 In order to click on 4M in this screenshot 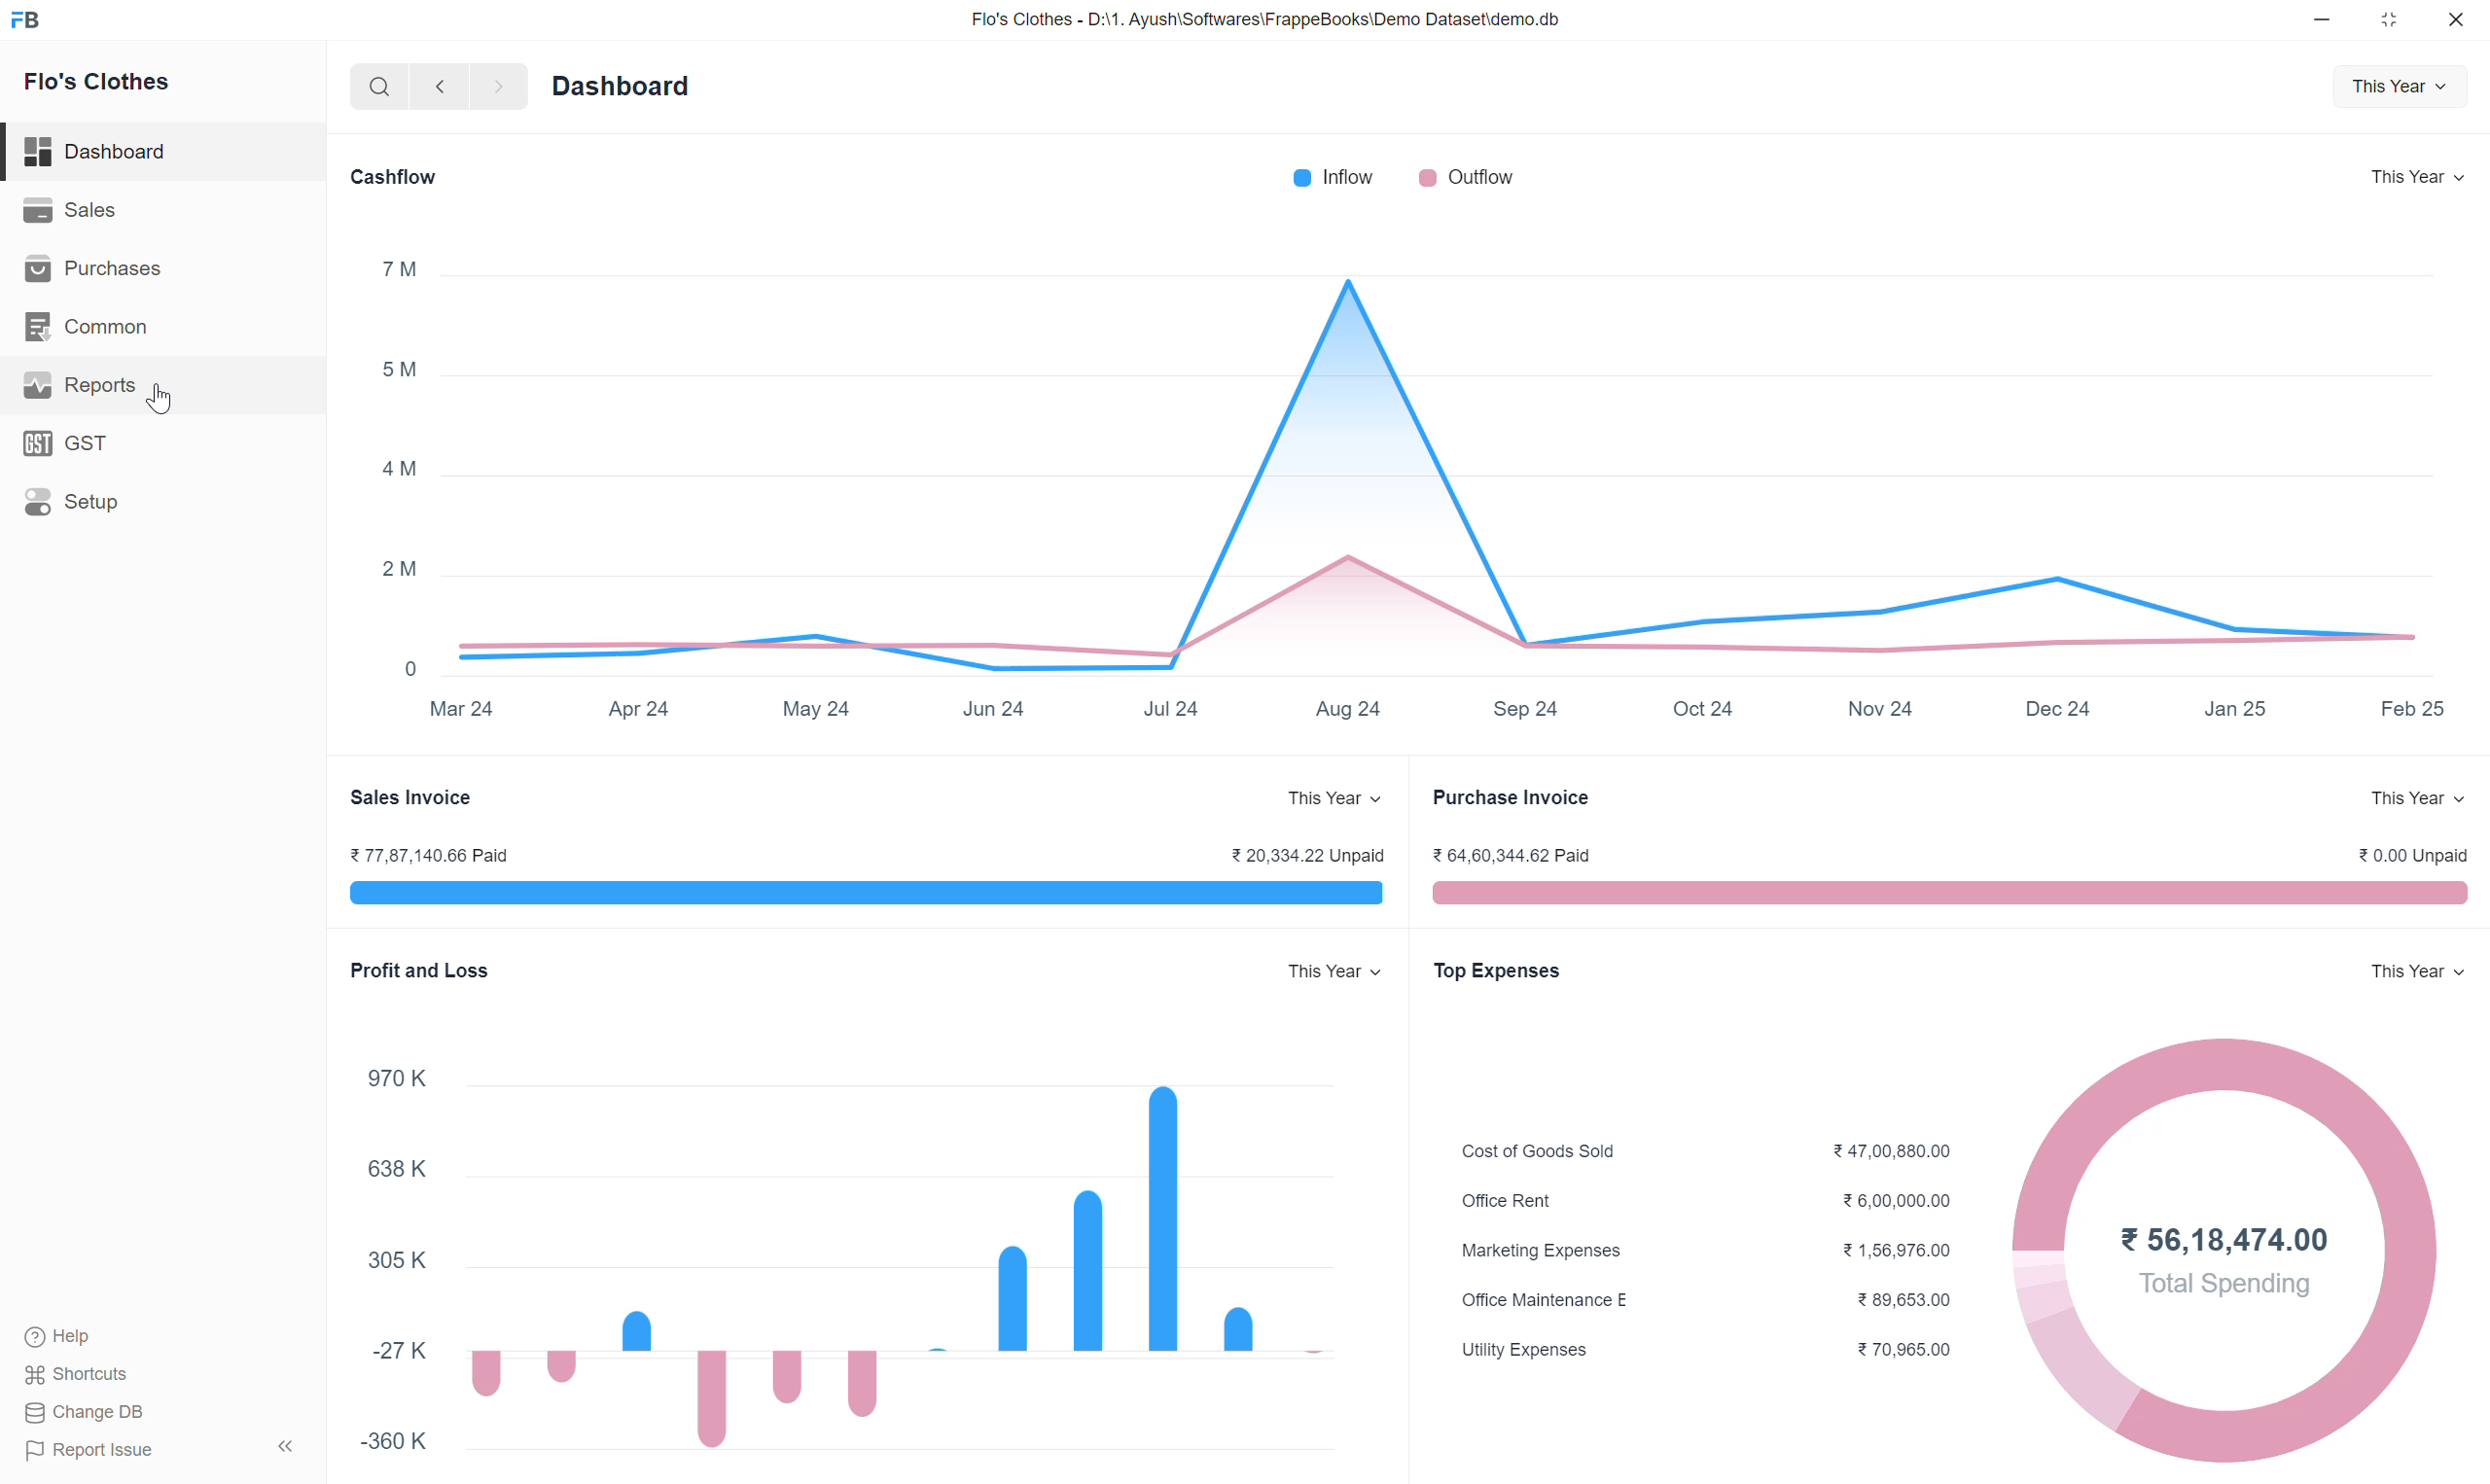, I will do `click(397, 471)`.